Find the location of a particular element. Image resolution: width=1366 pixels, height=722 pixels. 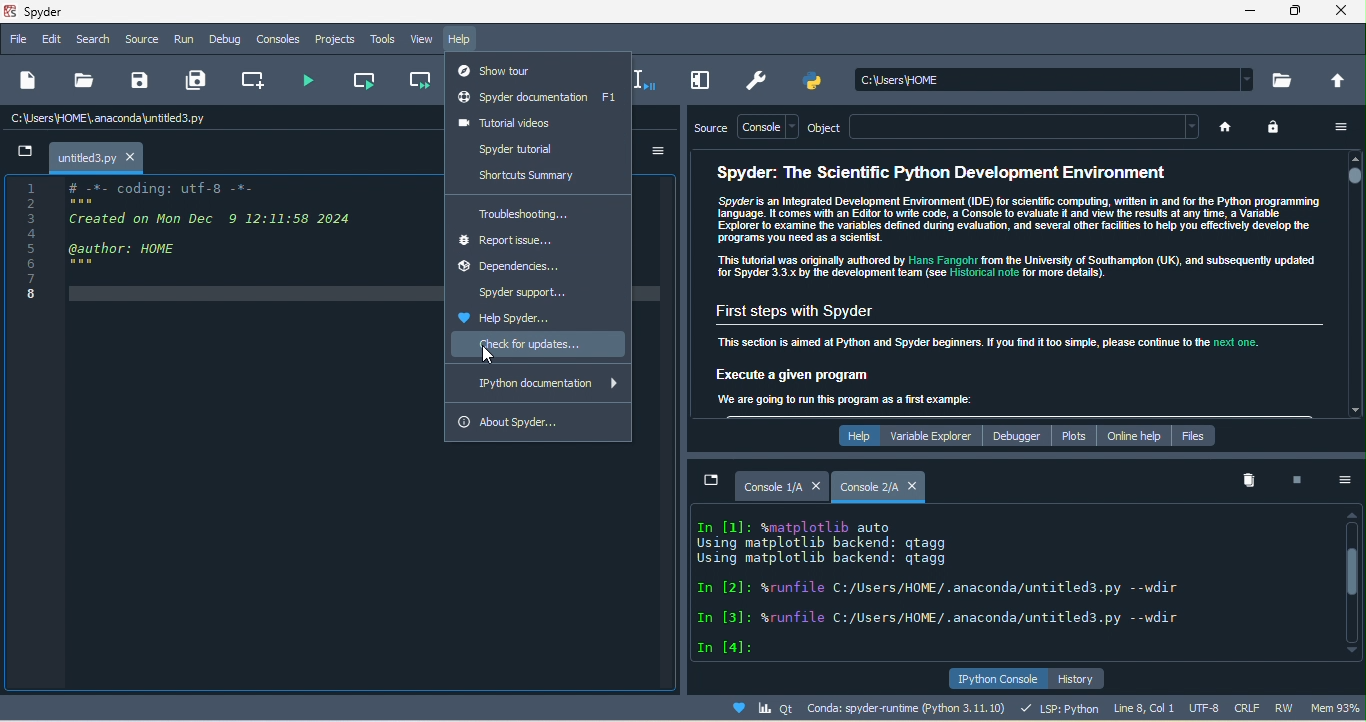

debugger is located at coordinates (1019, 435).